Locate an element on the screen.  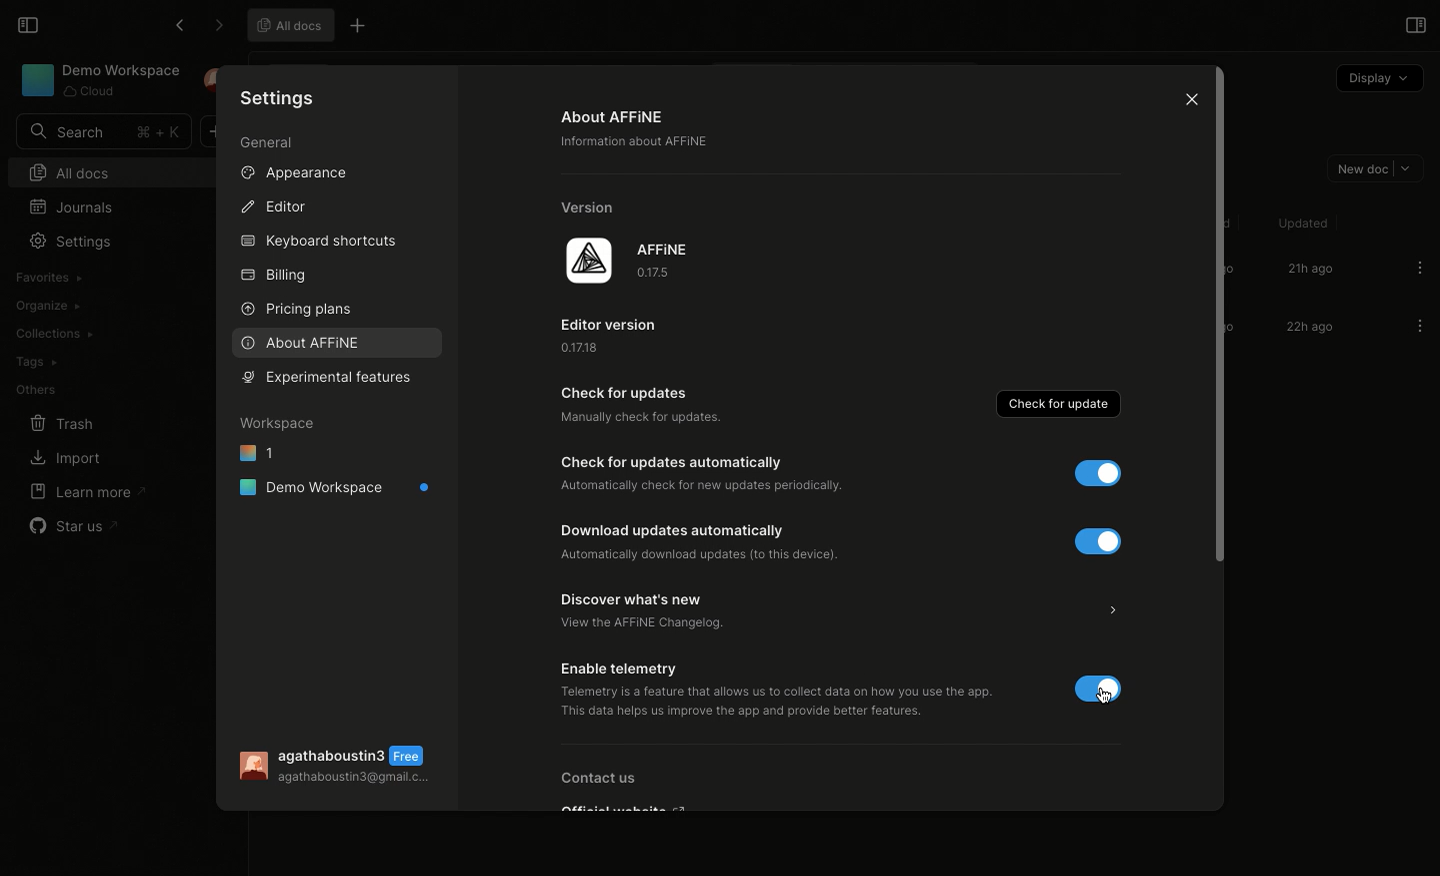
Display is located at coordinates (1378, 79).